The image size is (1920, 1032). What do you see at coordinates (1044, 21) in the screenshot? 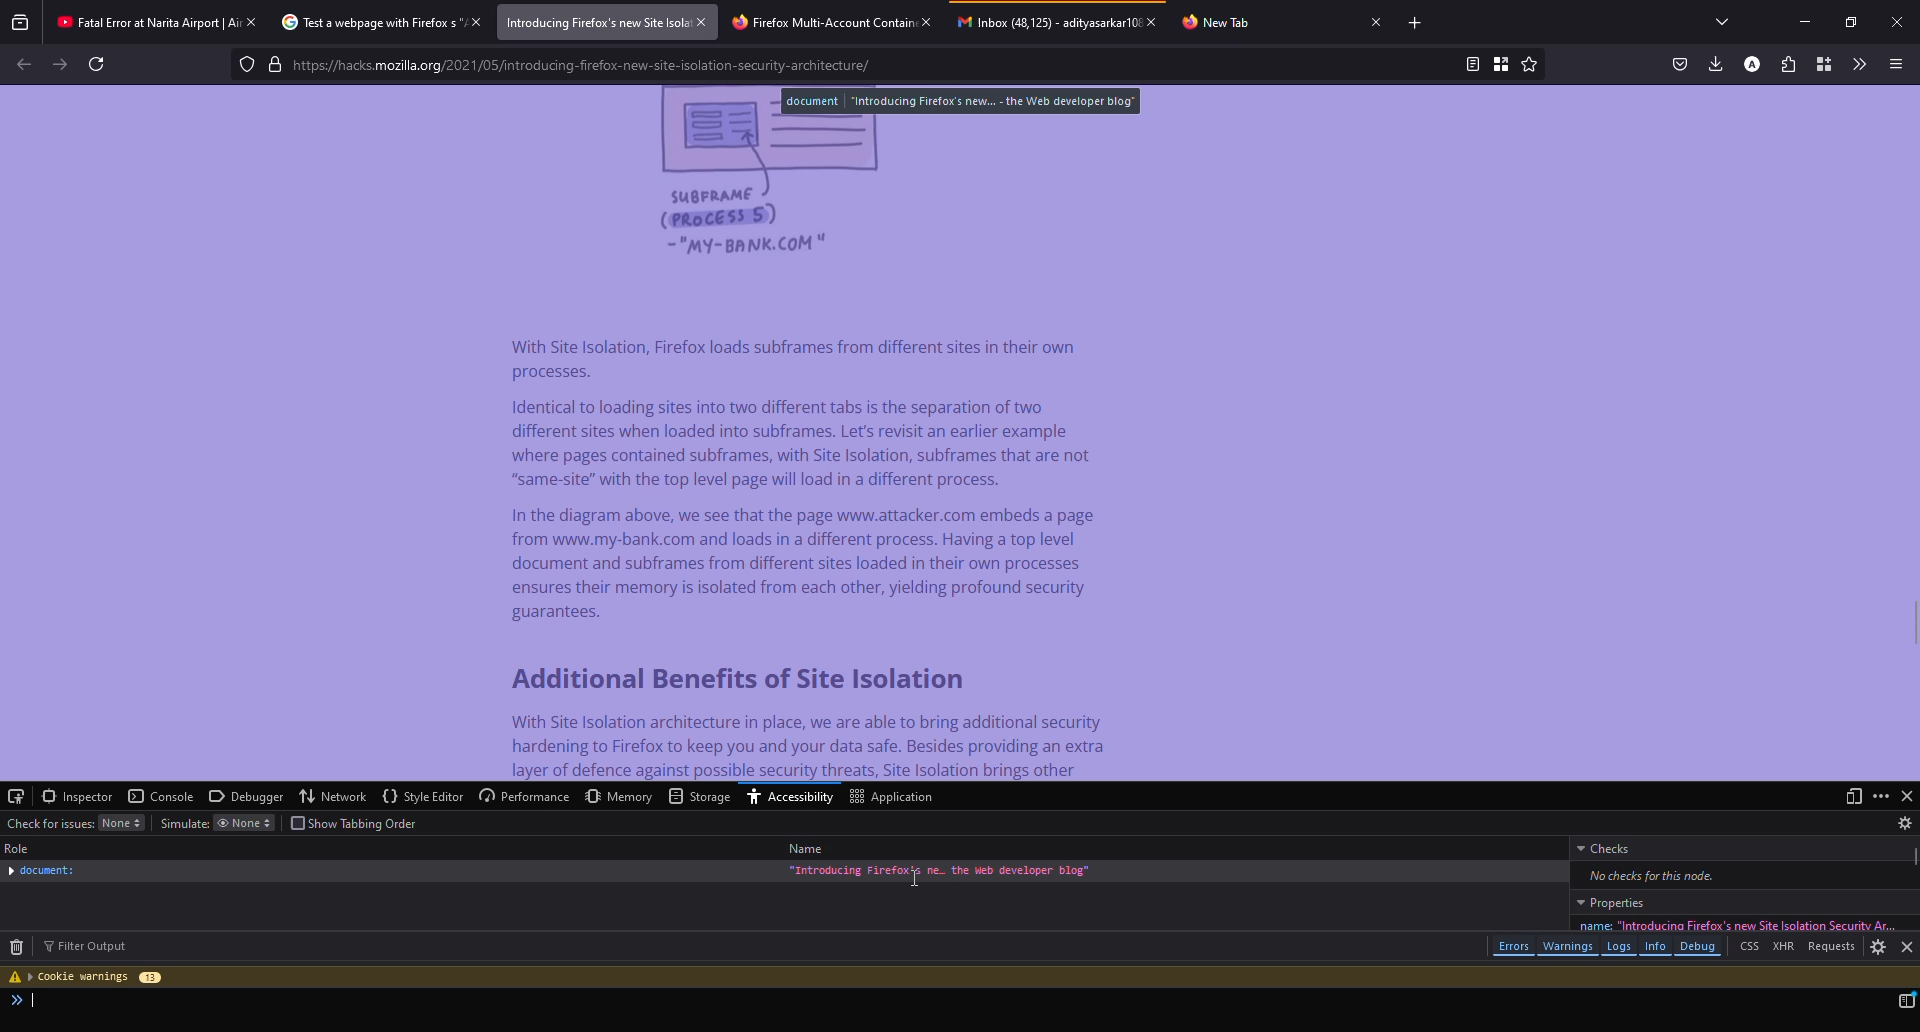
I see `Inbox (48,125) - adityasarkar1` at bounding box center [1044, 21].